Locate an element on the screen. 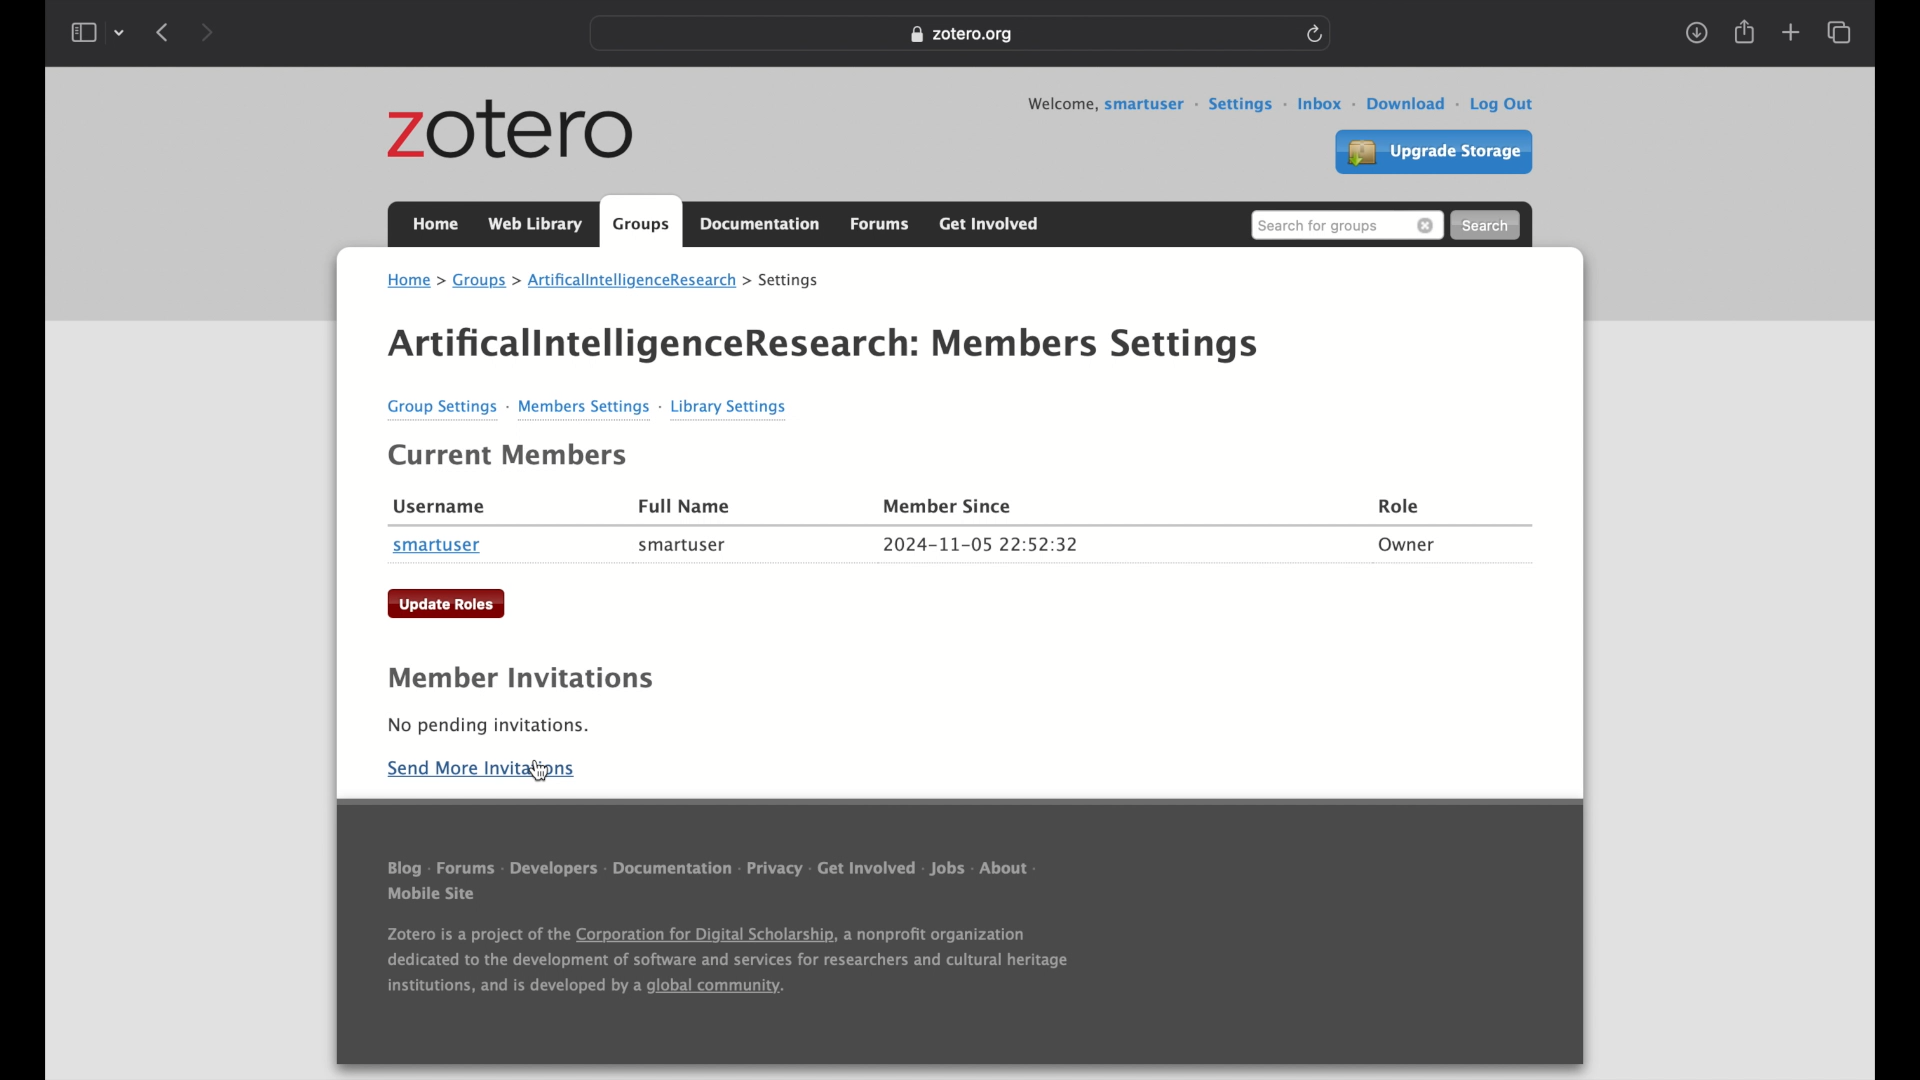  full name is located at coordinates (686, 505).